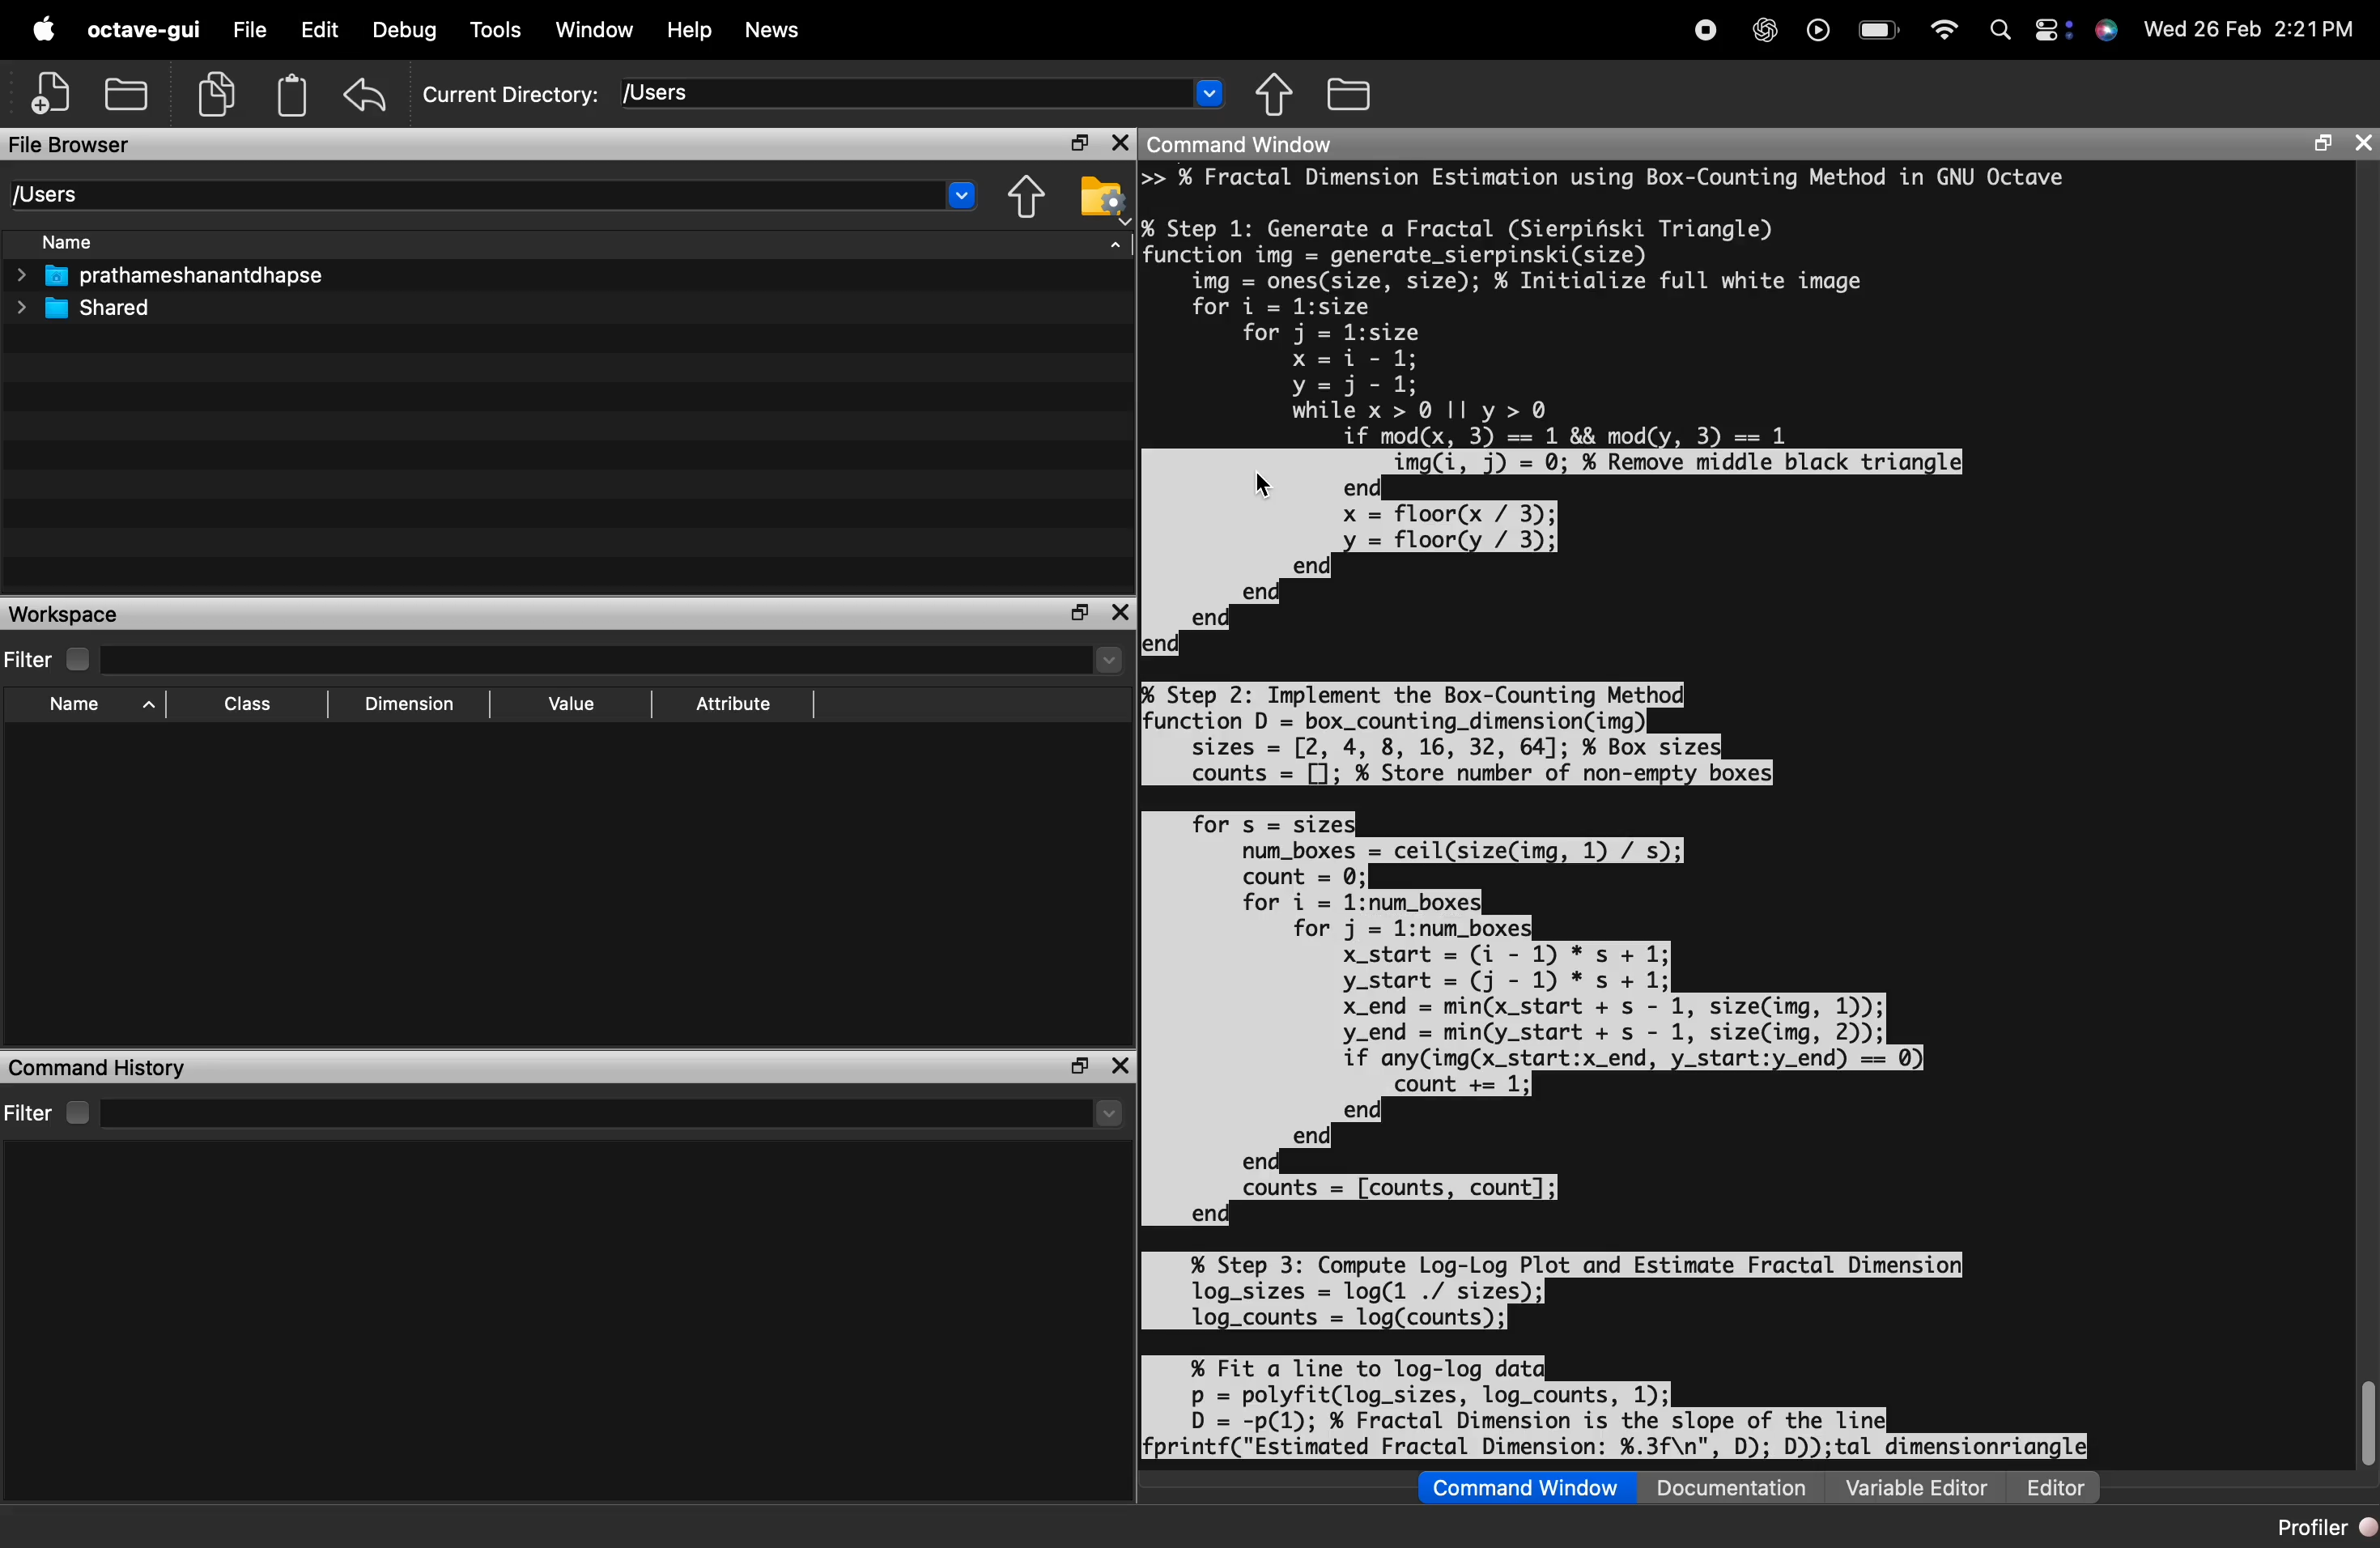 The image size is (2380, 1548). I want to click on more options, so click(1109, 1112).